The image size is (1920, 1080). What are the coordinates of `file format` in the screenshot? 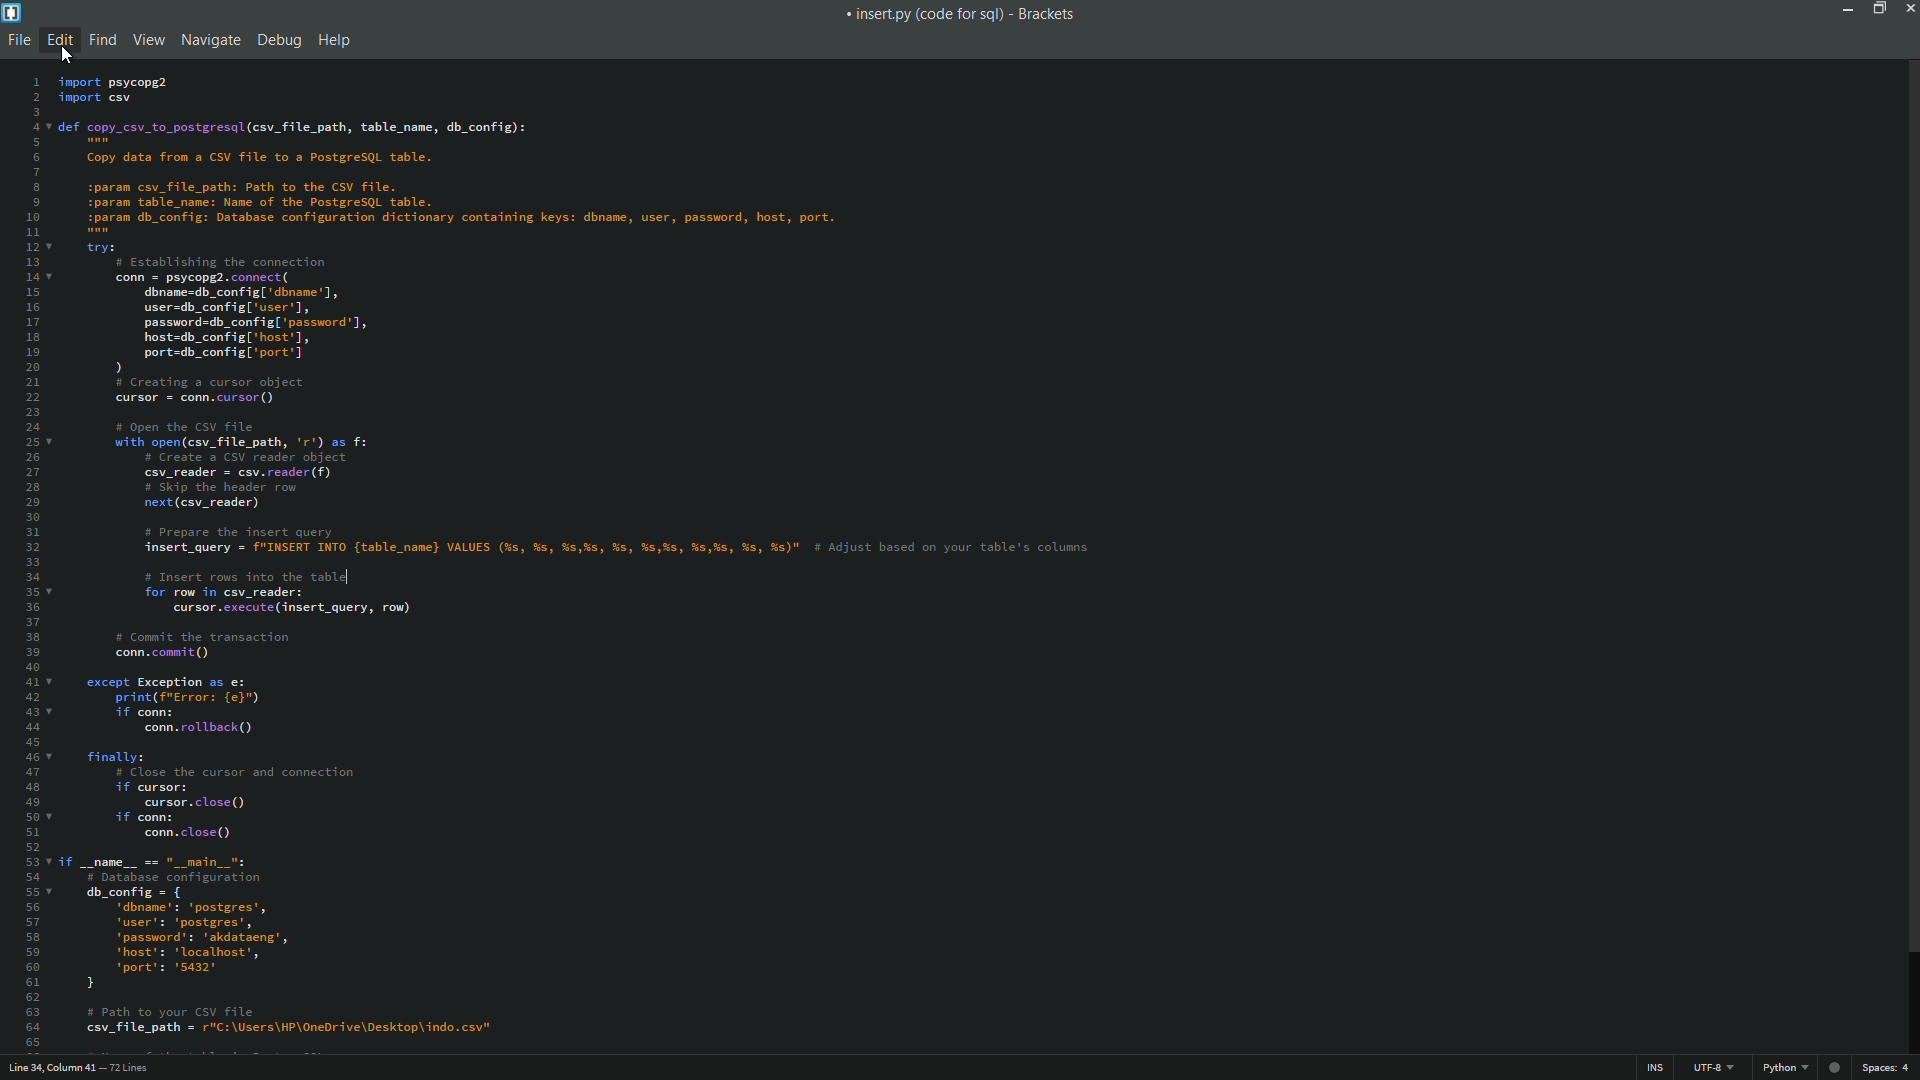 It's located at (1789, 1068).